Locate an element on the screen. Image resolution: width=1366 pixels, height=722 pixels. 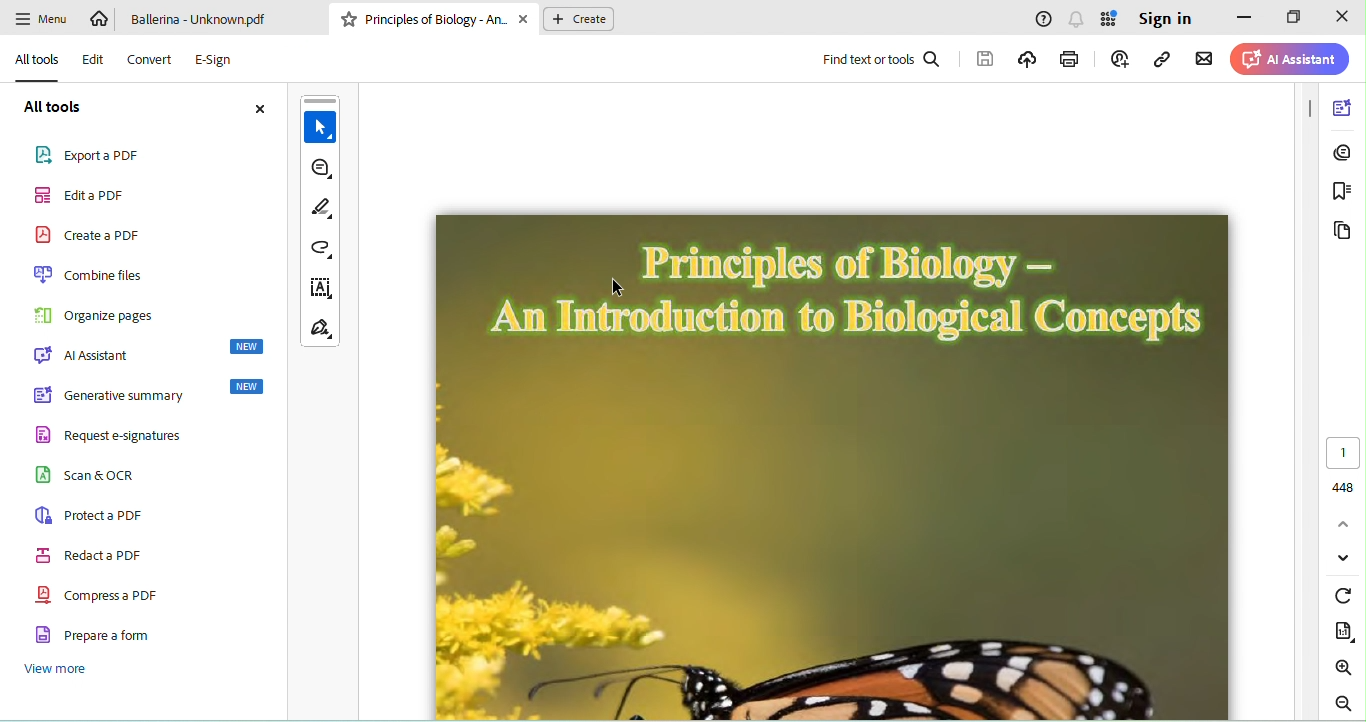
print is located at coordinates (1073, 60).